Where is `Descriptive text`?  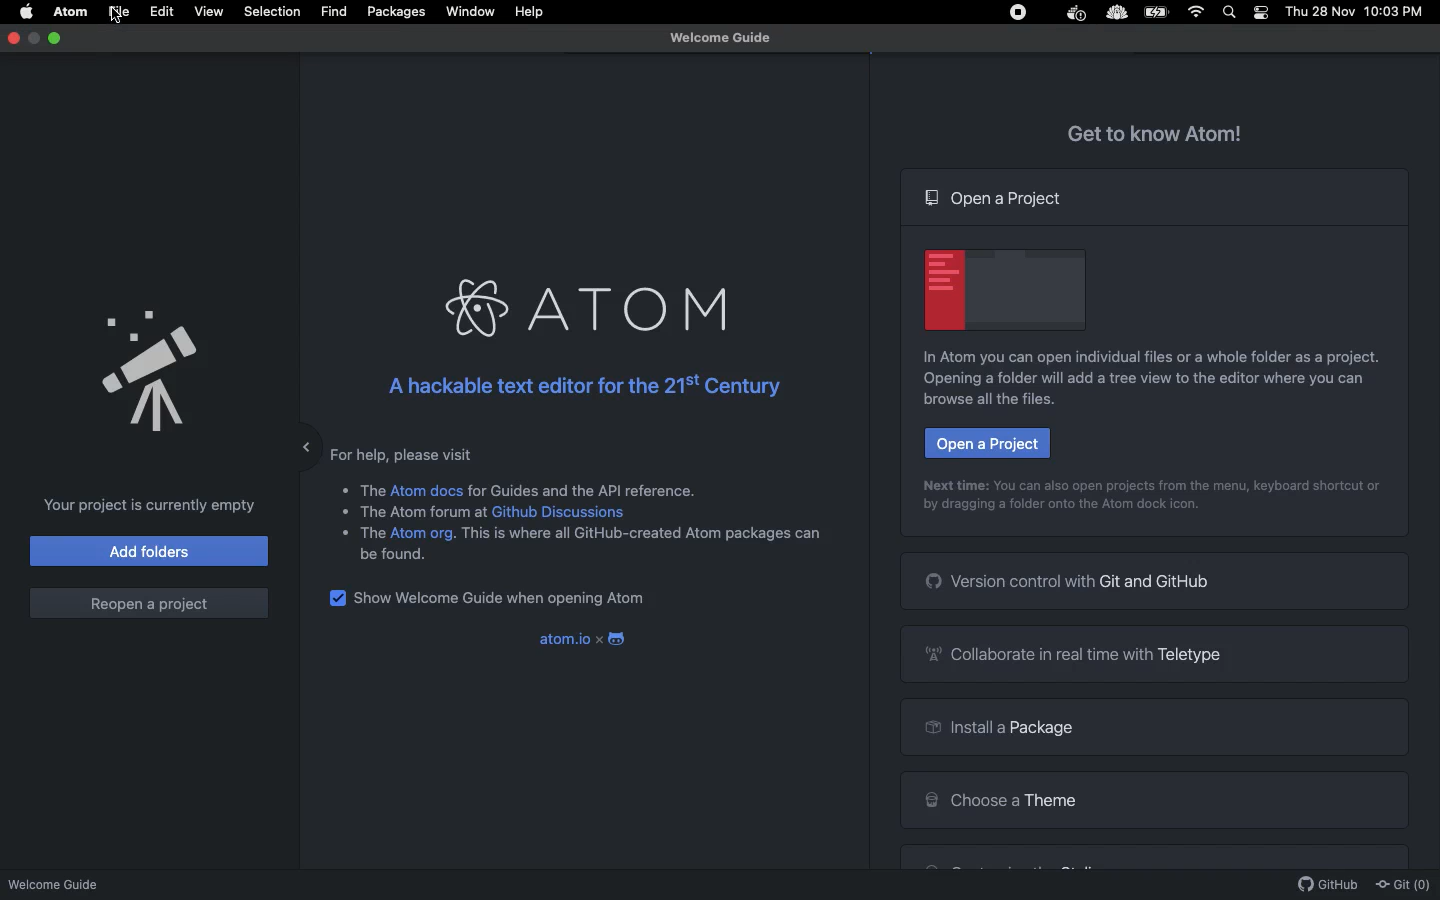 Descriptive text is located at coordinates (409, 453).